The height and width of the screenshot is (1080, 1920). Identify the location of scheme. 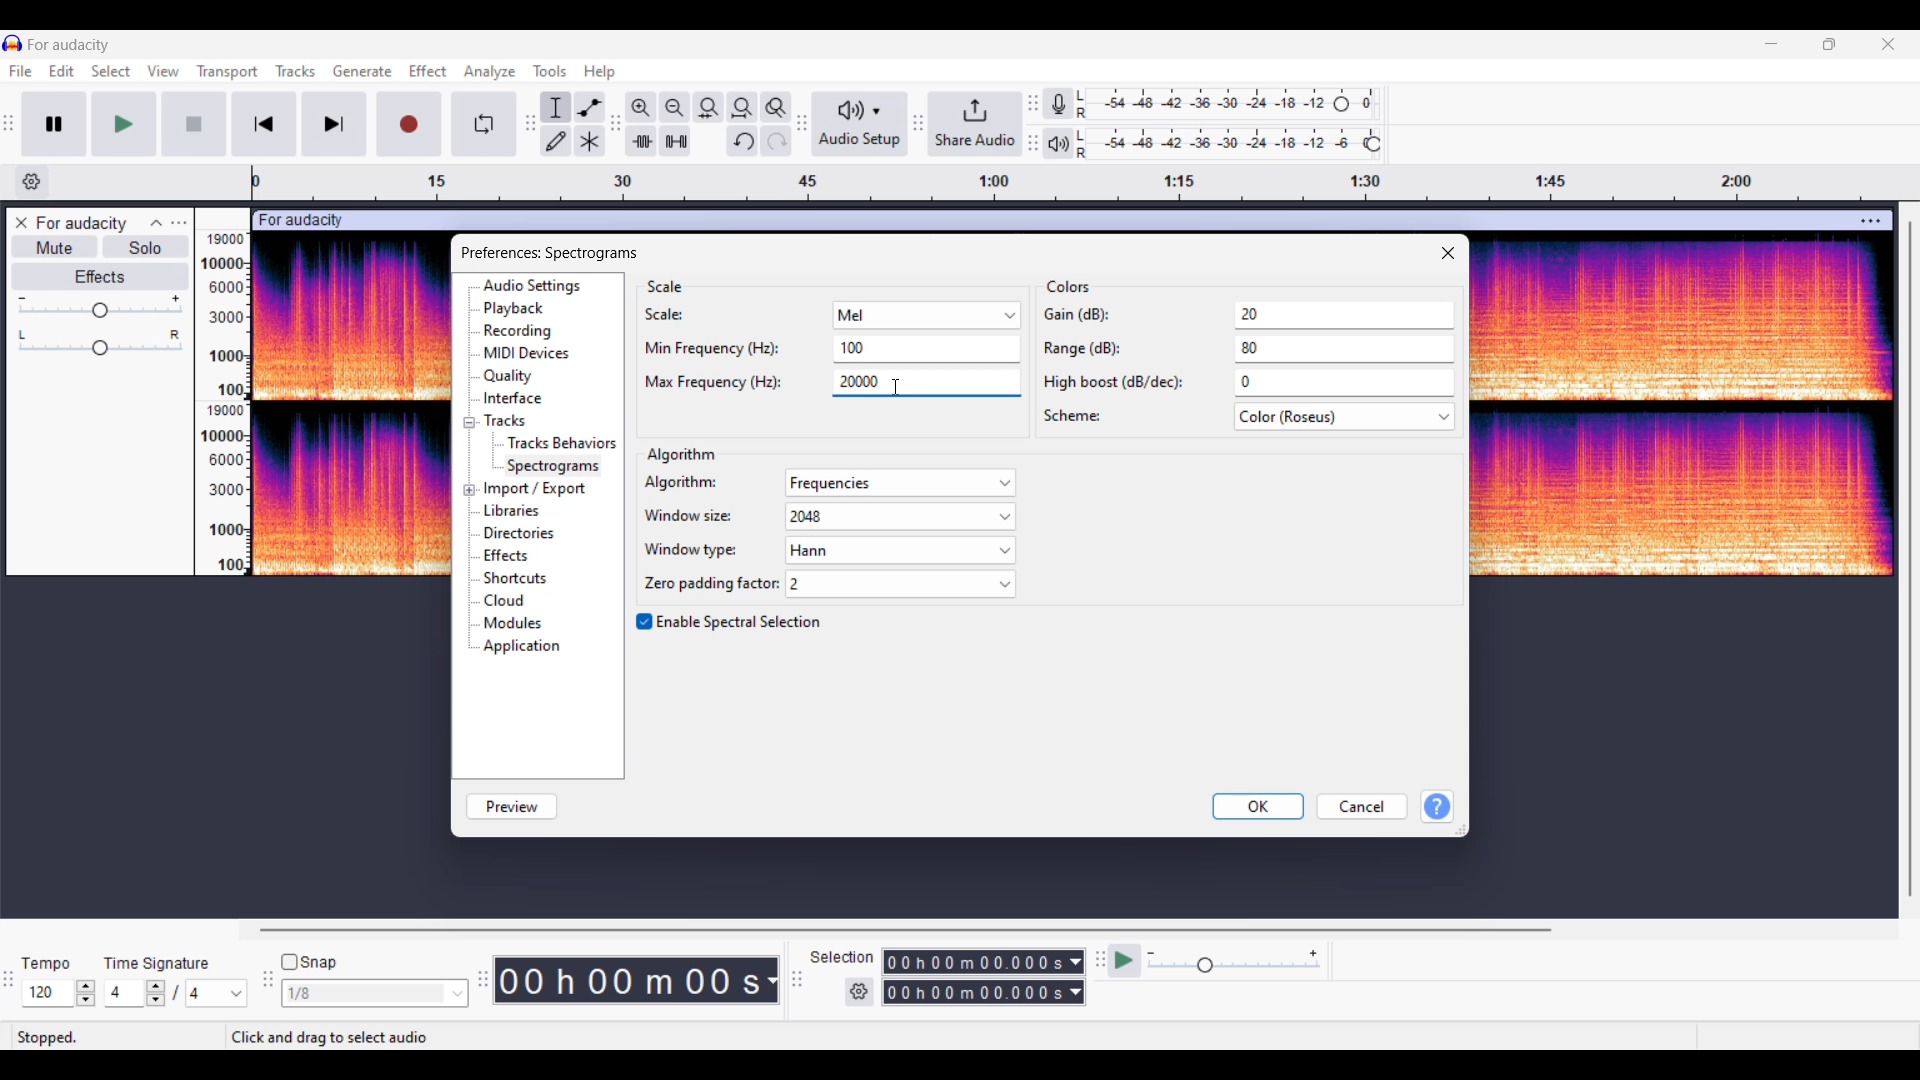
(1248, 419).